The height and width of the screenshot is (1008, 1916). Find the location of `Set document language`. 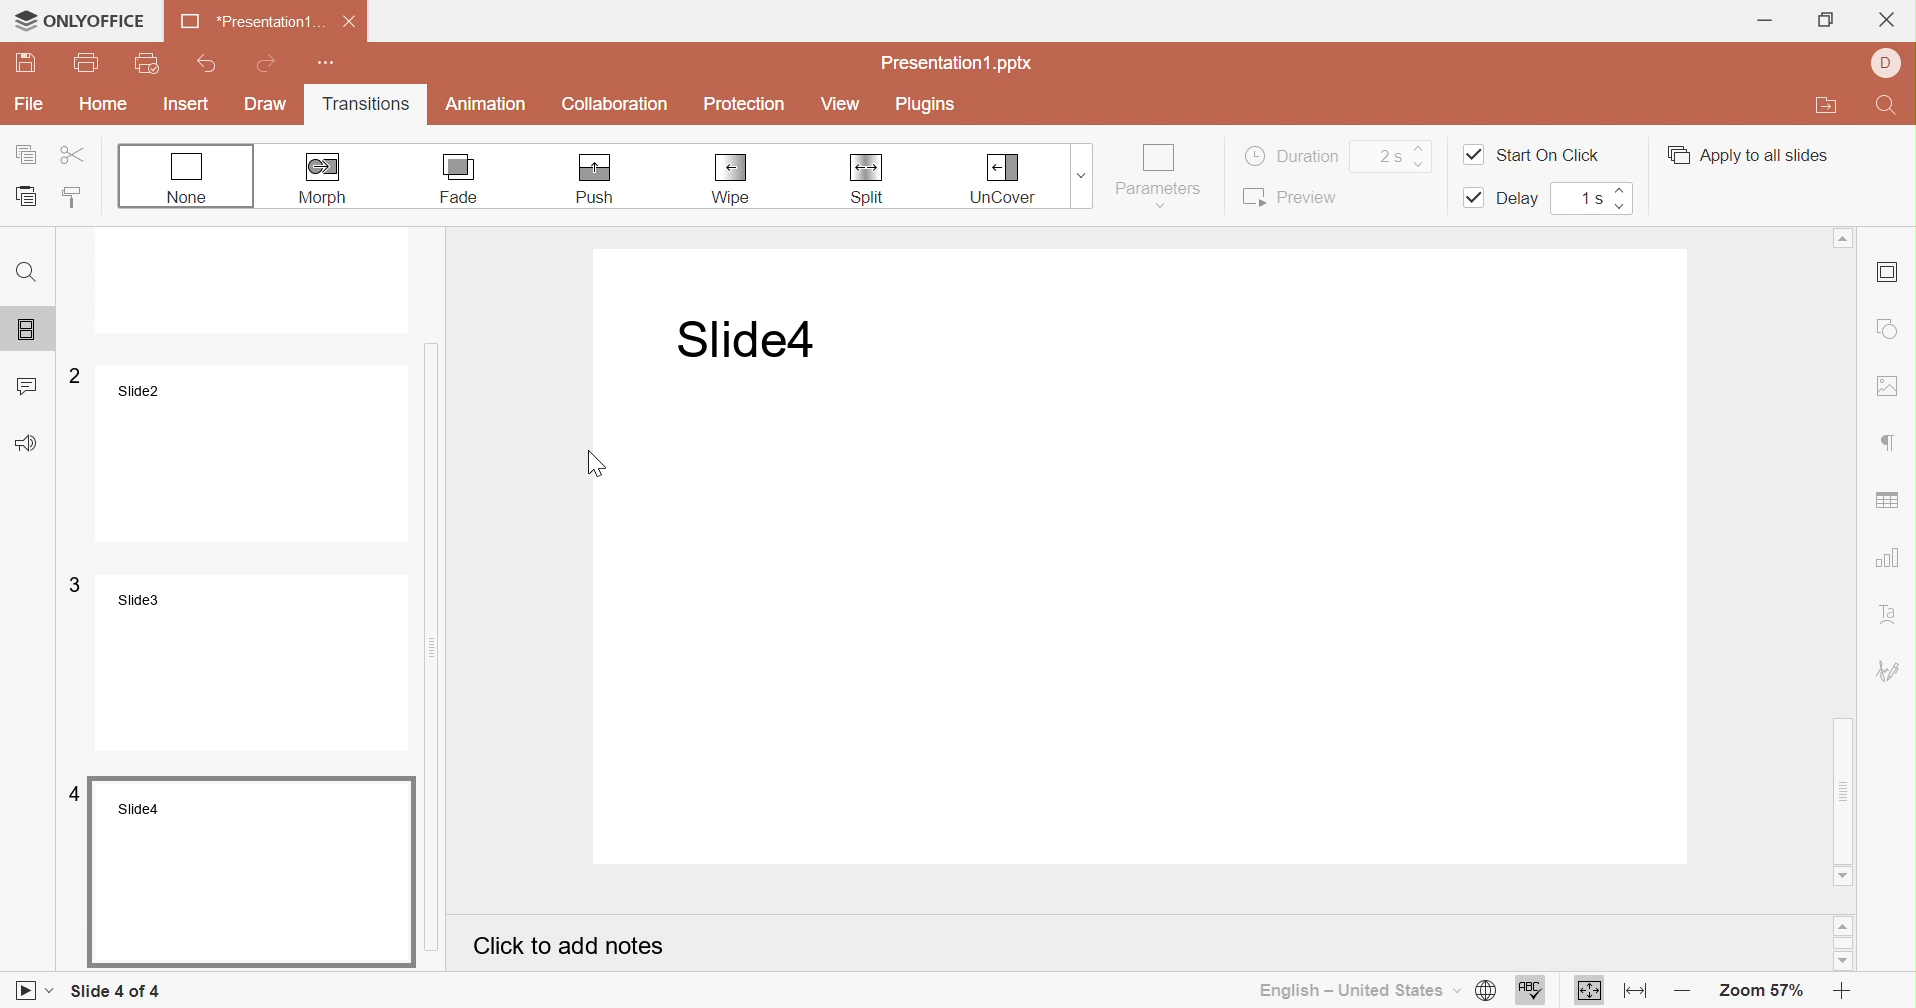

Set document language is located at coordinates (1484, 992).